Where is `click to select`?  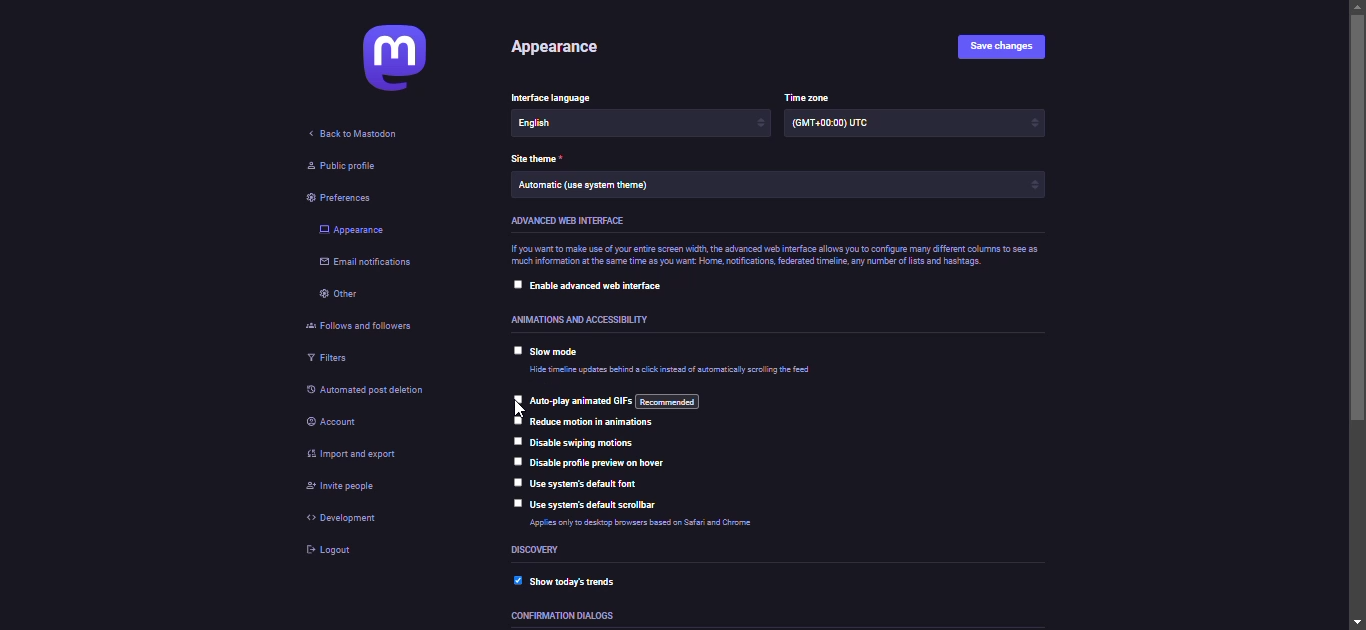
click to select is located at coordinates (512, 351).